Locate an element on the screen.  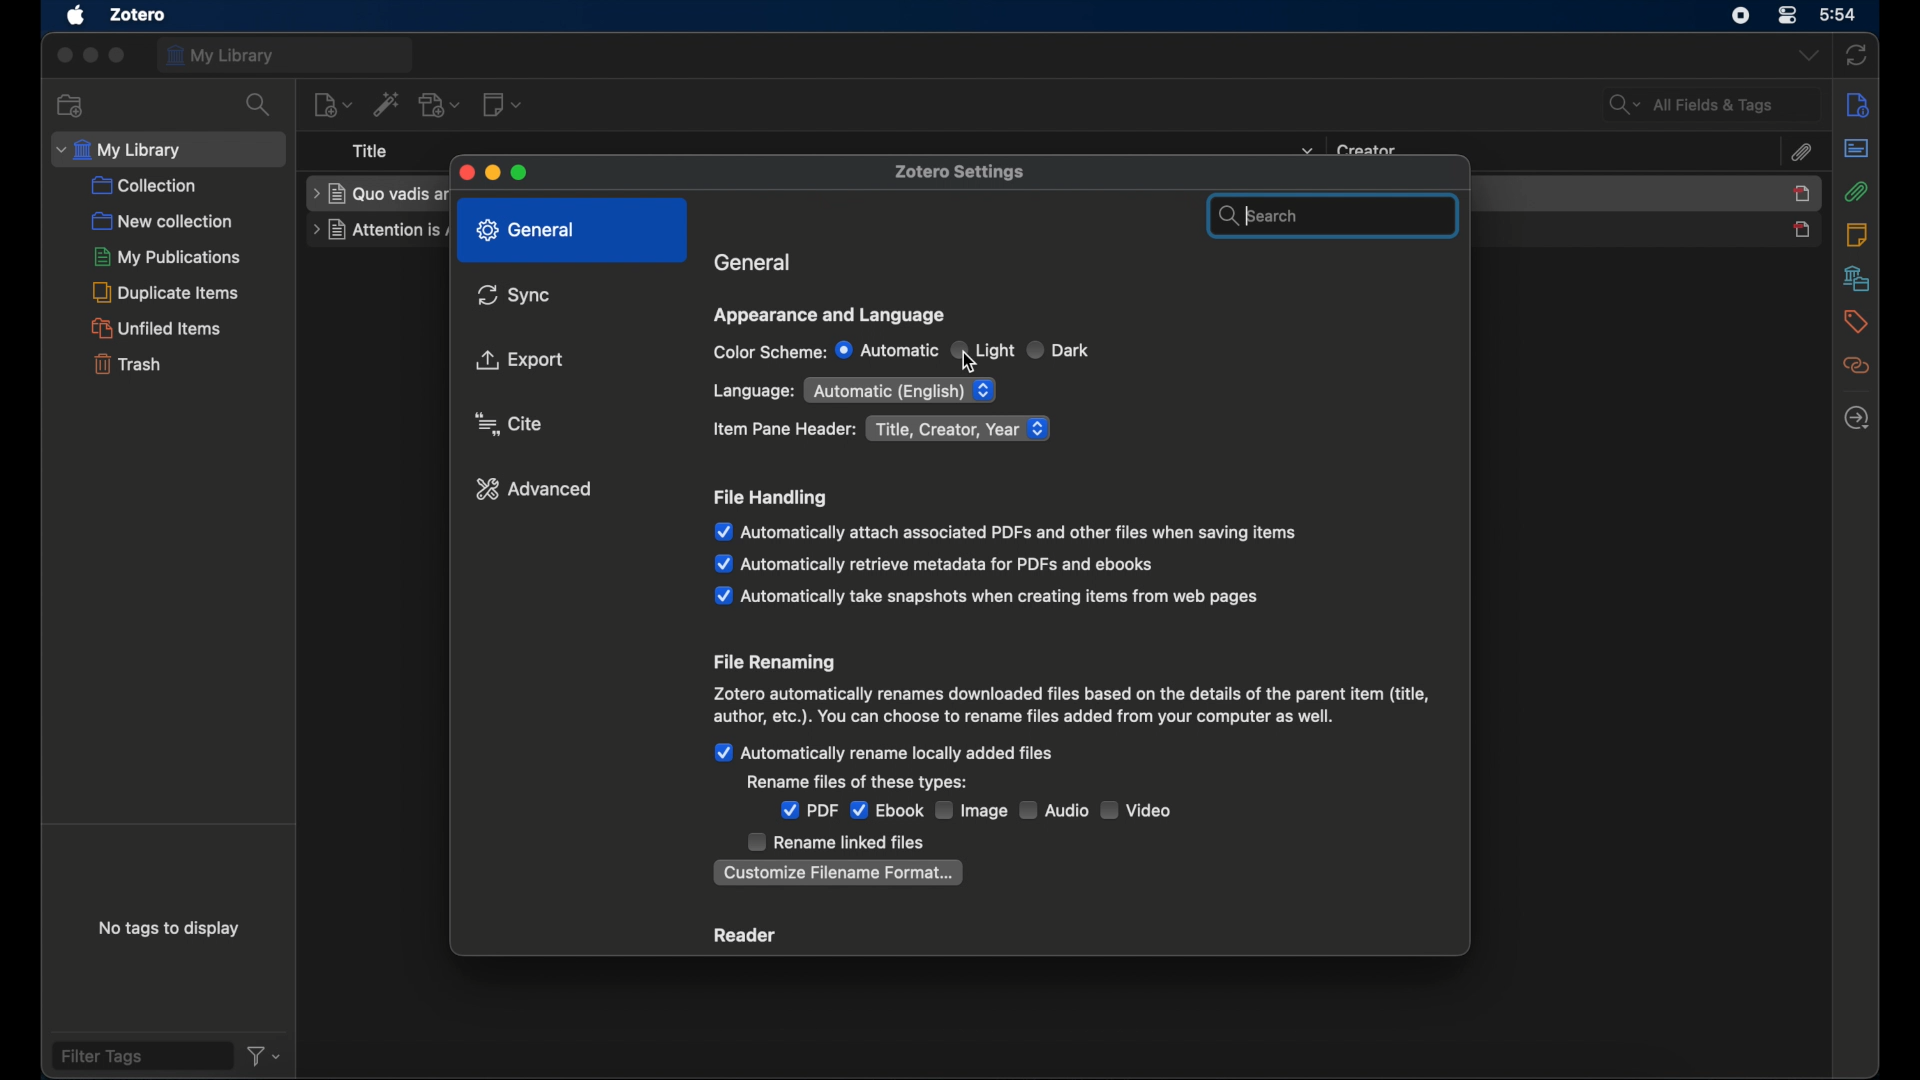
new collection is located at coordinates (167, 223).